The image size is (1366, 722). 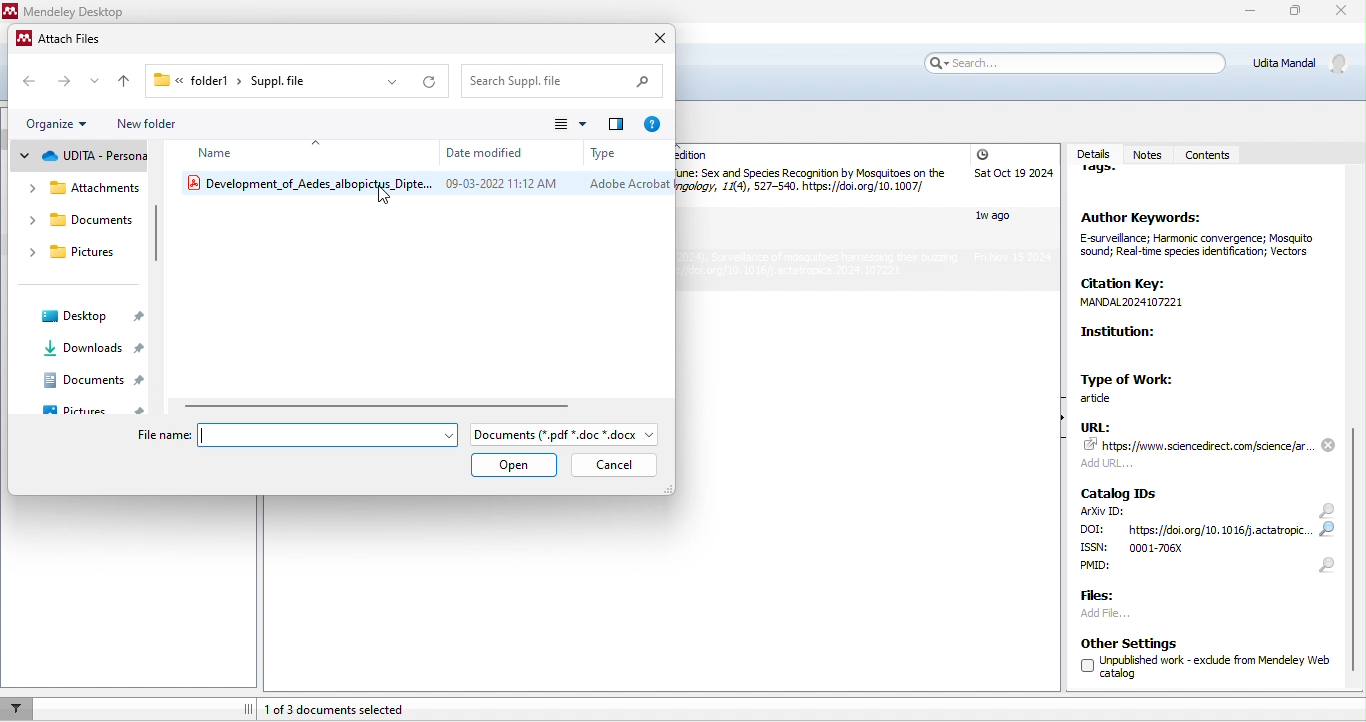 What do you see at coordinates (439, 436) in the screenshot?
I see `drop down` at bounding box center [439, 436].